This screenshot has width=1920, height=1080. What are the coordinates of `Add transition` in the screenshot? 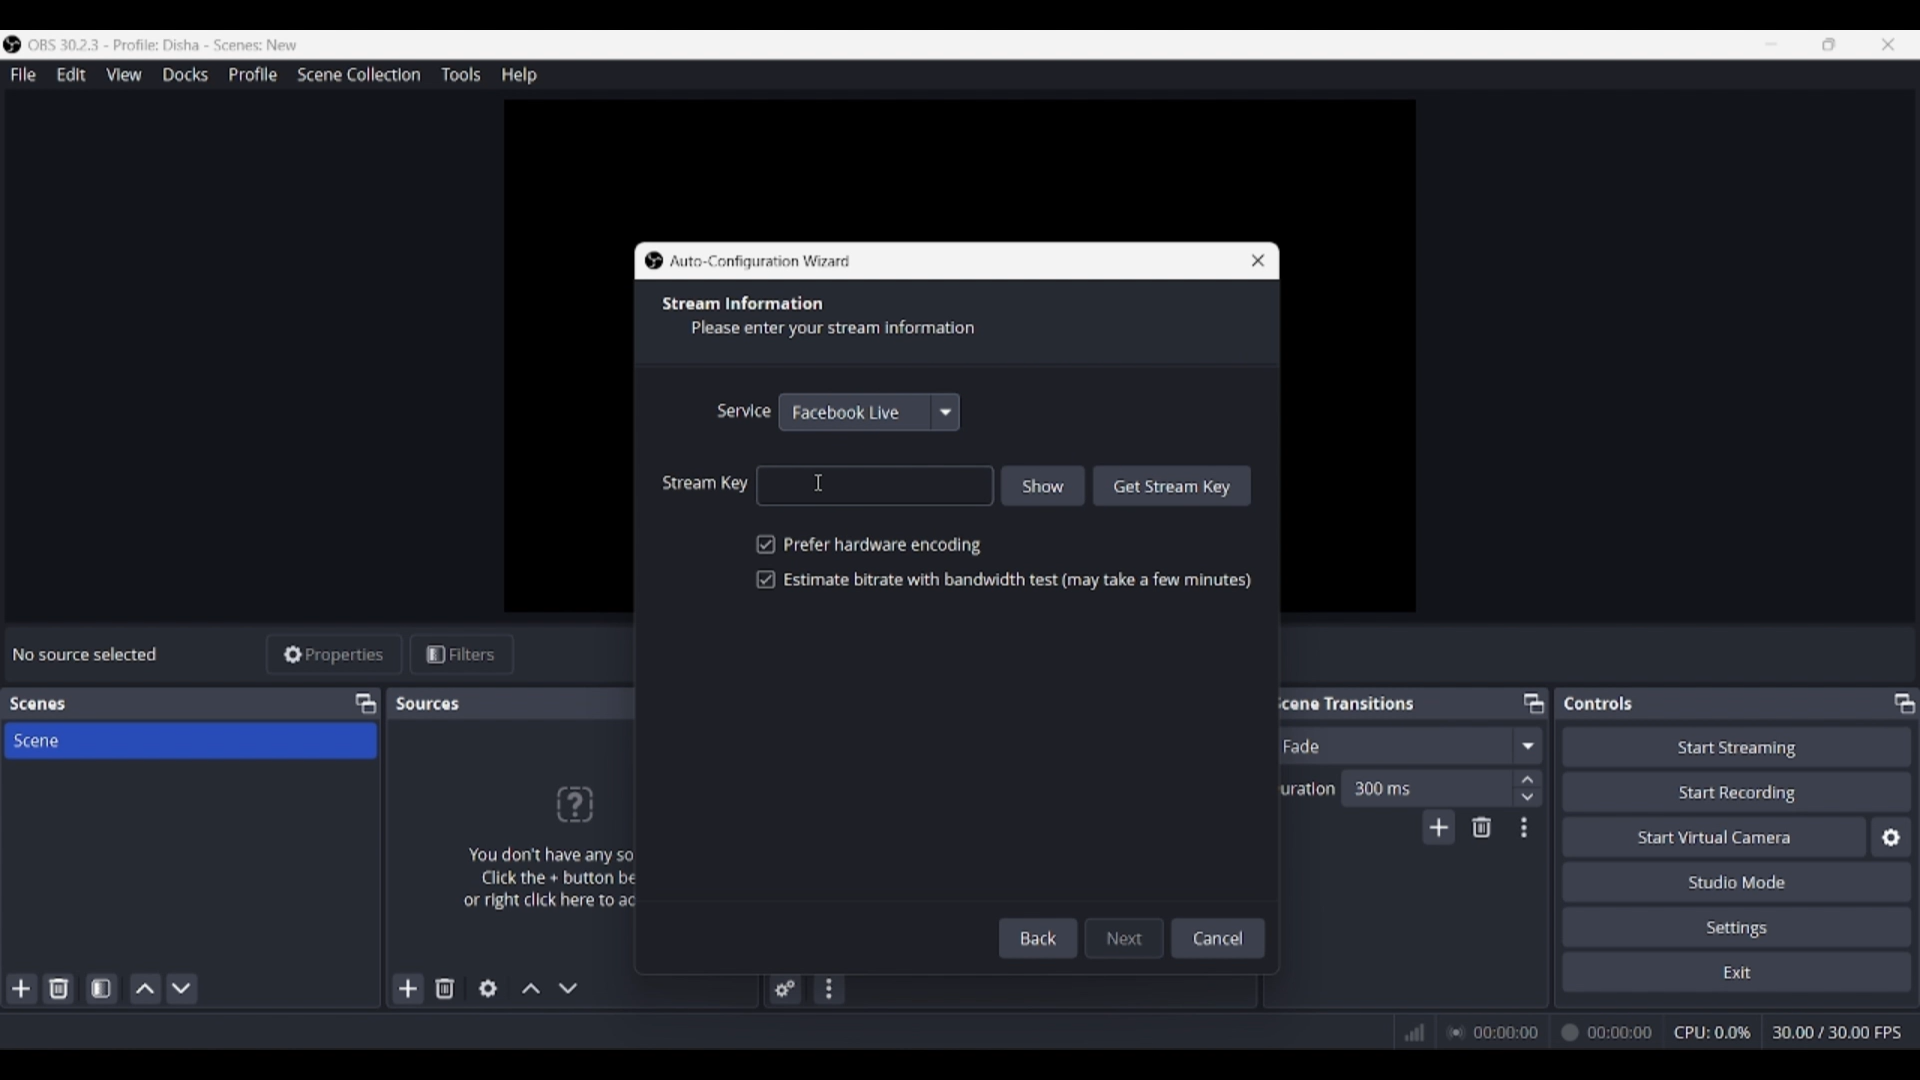 It's located at (1438, 827).